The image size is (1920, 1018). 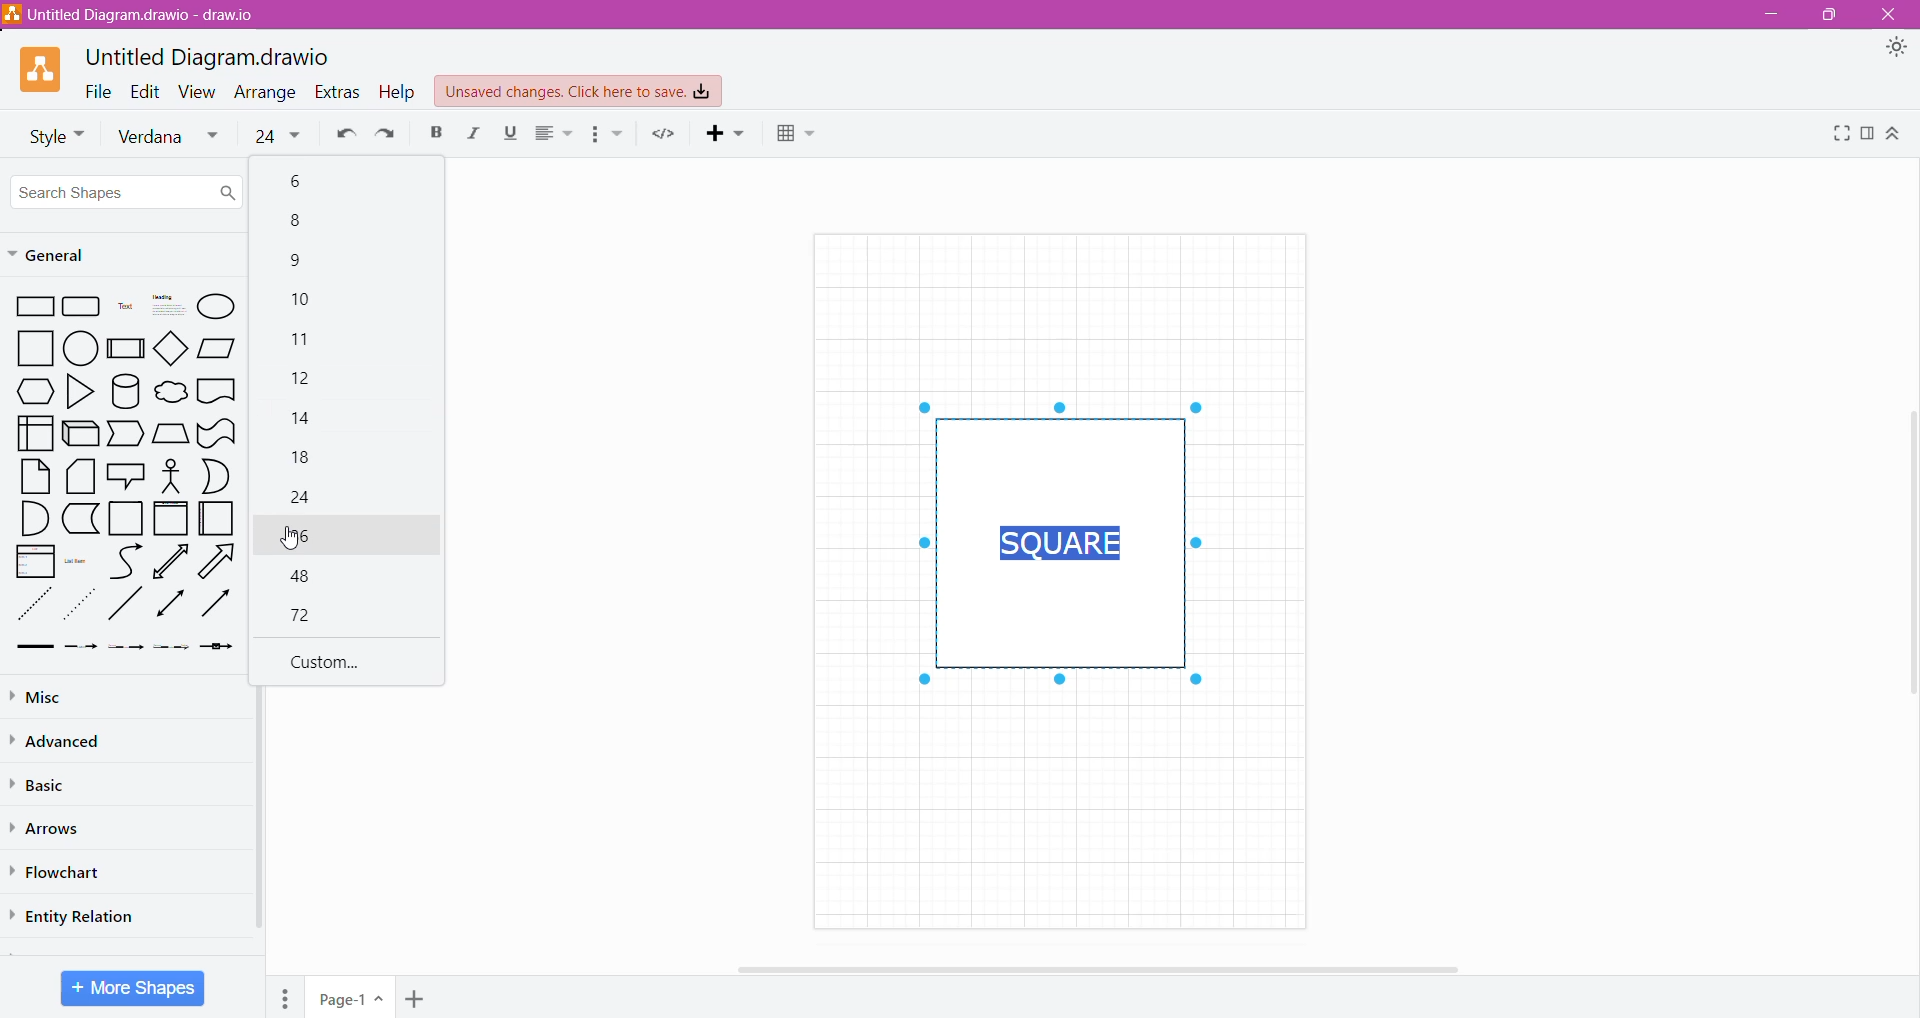 What do you see at coordinates (67, 257) in the screenshot?
I see `General` at bounding box center [67, 257].